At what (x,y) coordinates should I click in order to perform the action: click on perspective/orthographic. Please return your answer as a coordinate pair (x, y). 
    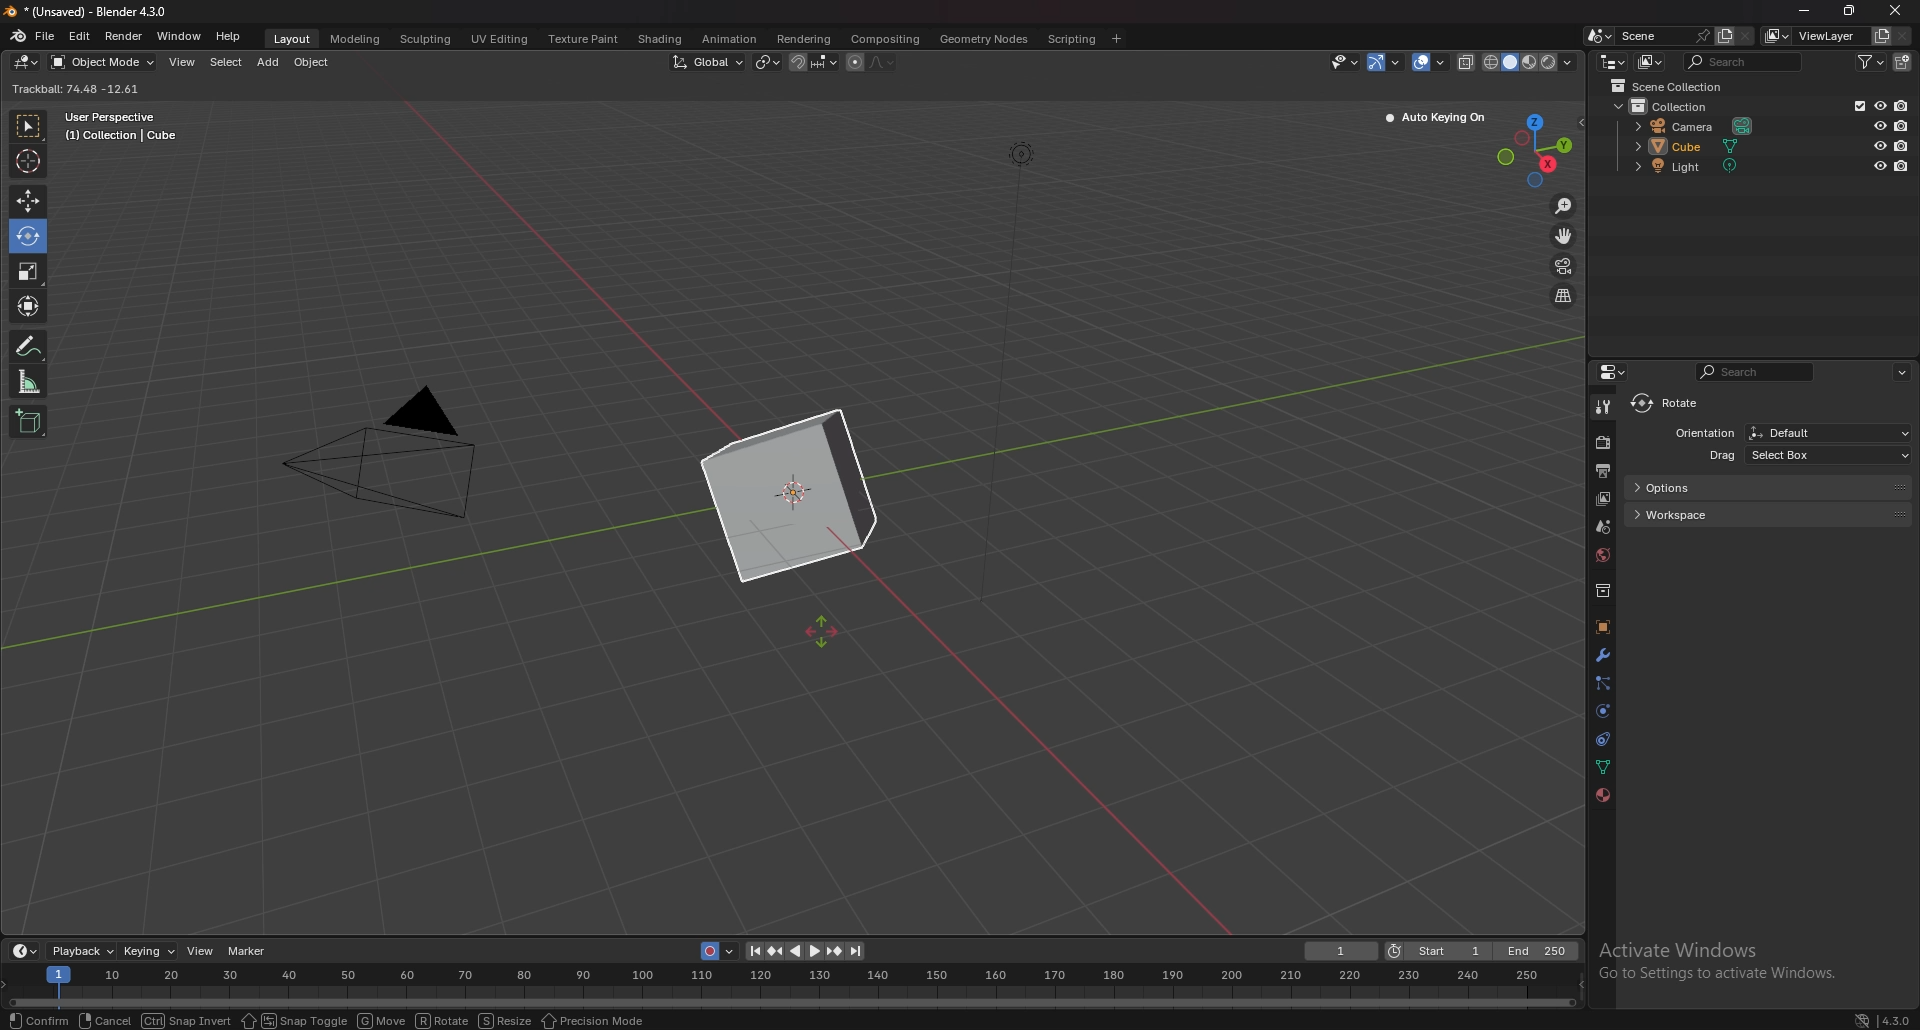
    Looking at the image, I should click on (1563, 295).